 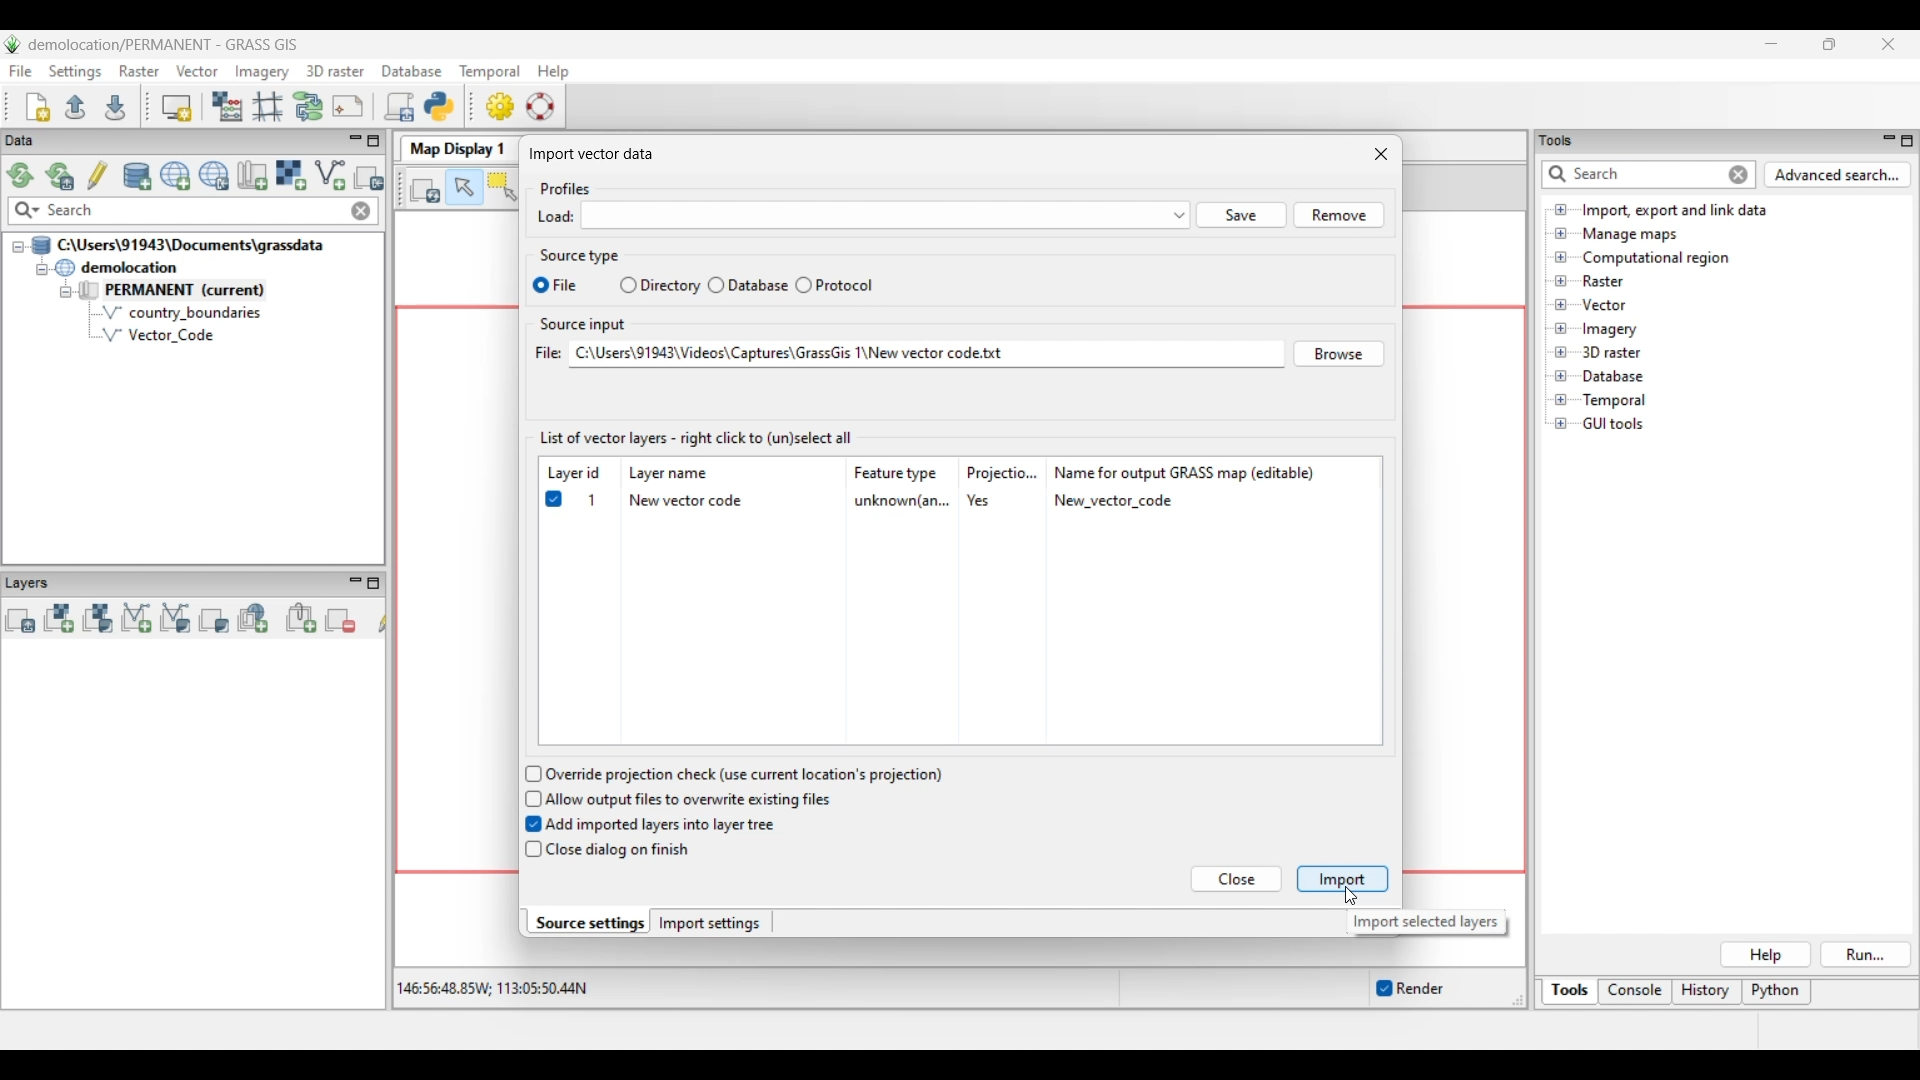 What do you see at coordinates (885, 217) in the screenshot?
I see `menu` at bounding box center [885, 217].